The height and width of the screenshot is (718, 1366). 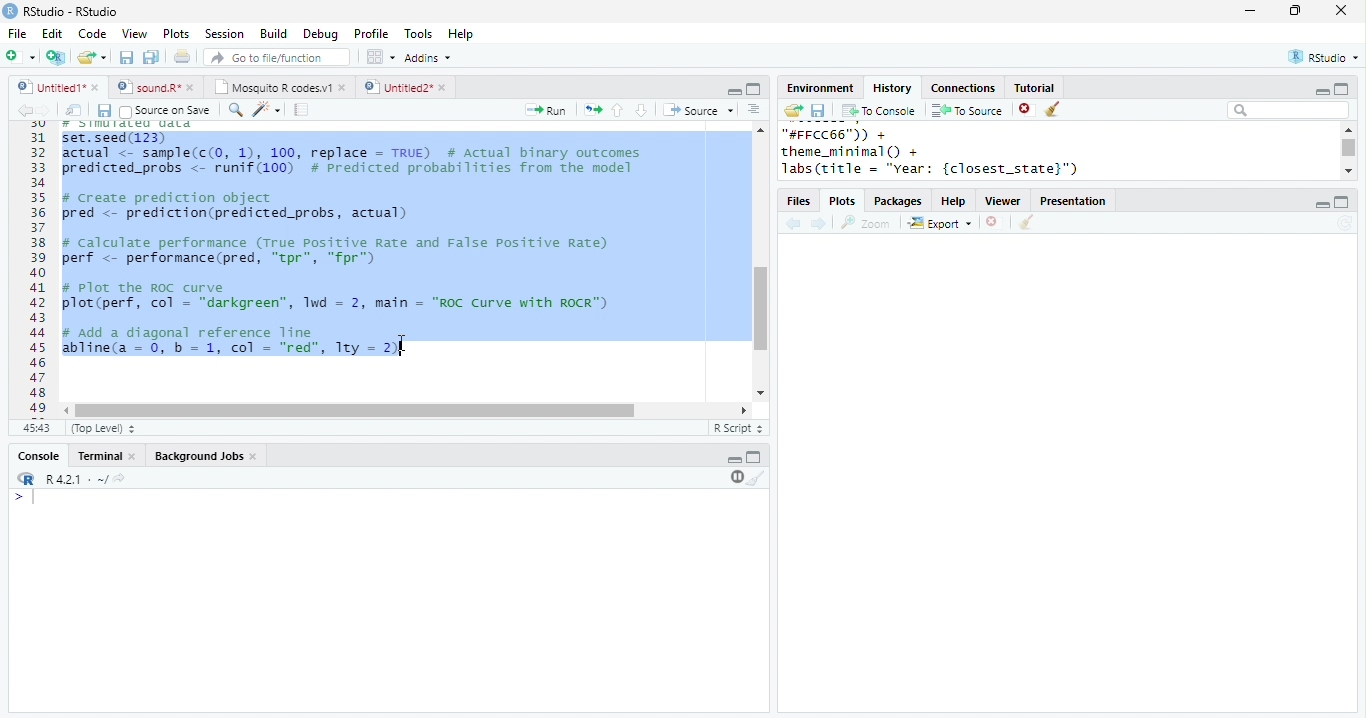 What do you see at coordinates (20, 56) in the screenshot?
I see `new file` at bounding box center [20, 56].